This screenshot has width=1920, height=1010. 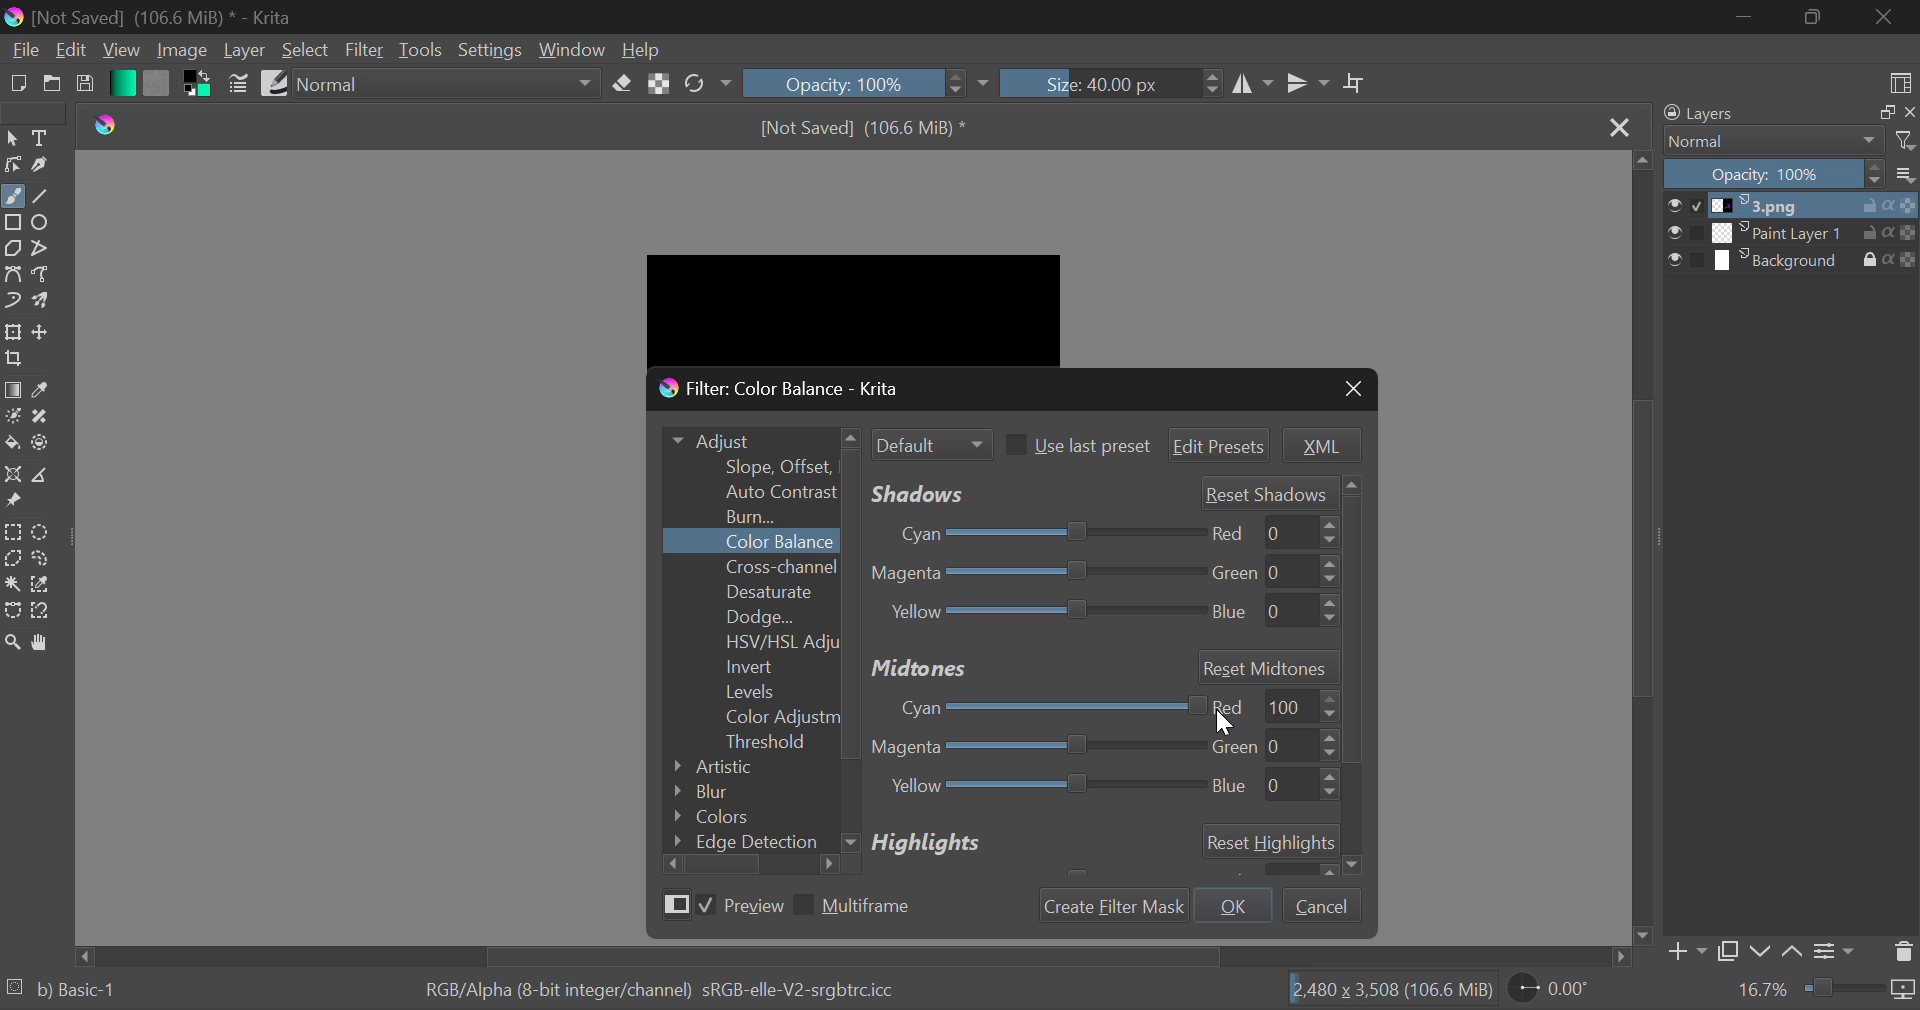 I want to click on Eyedropper, so click(x=46, y=391).